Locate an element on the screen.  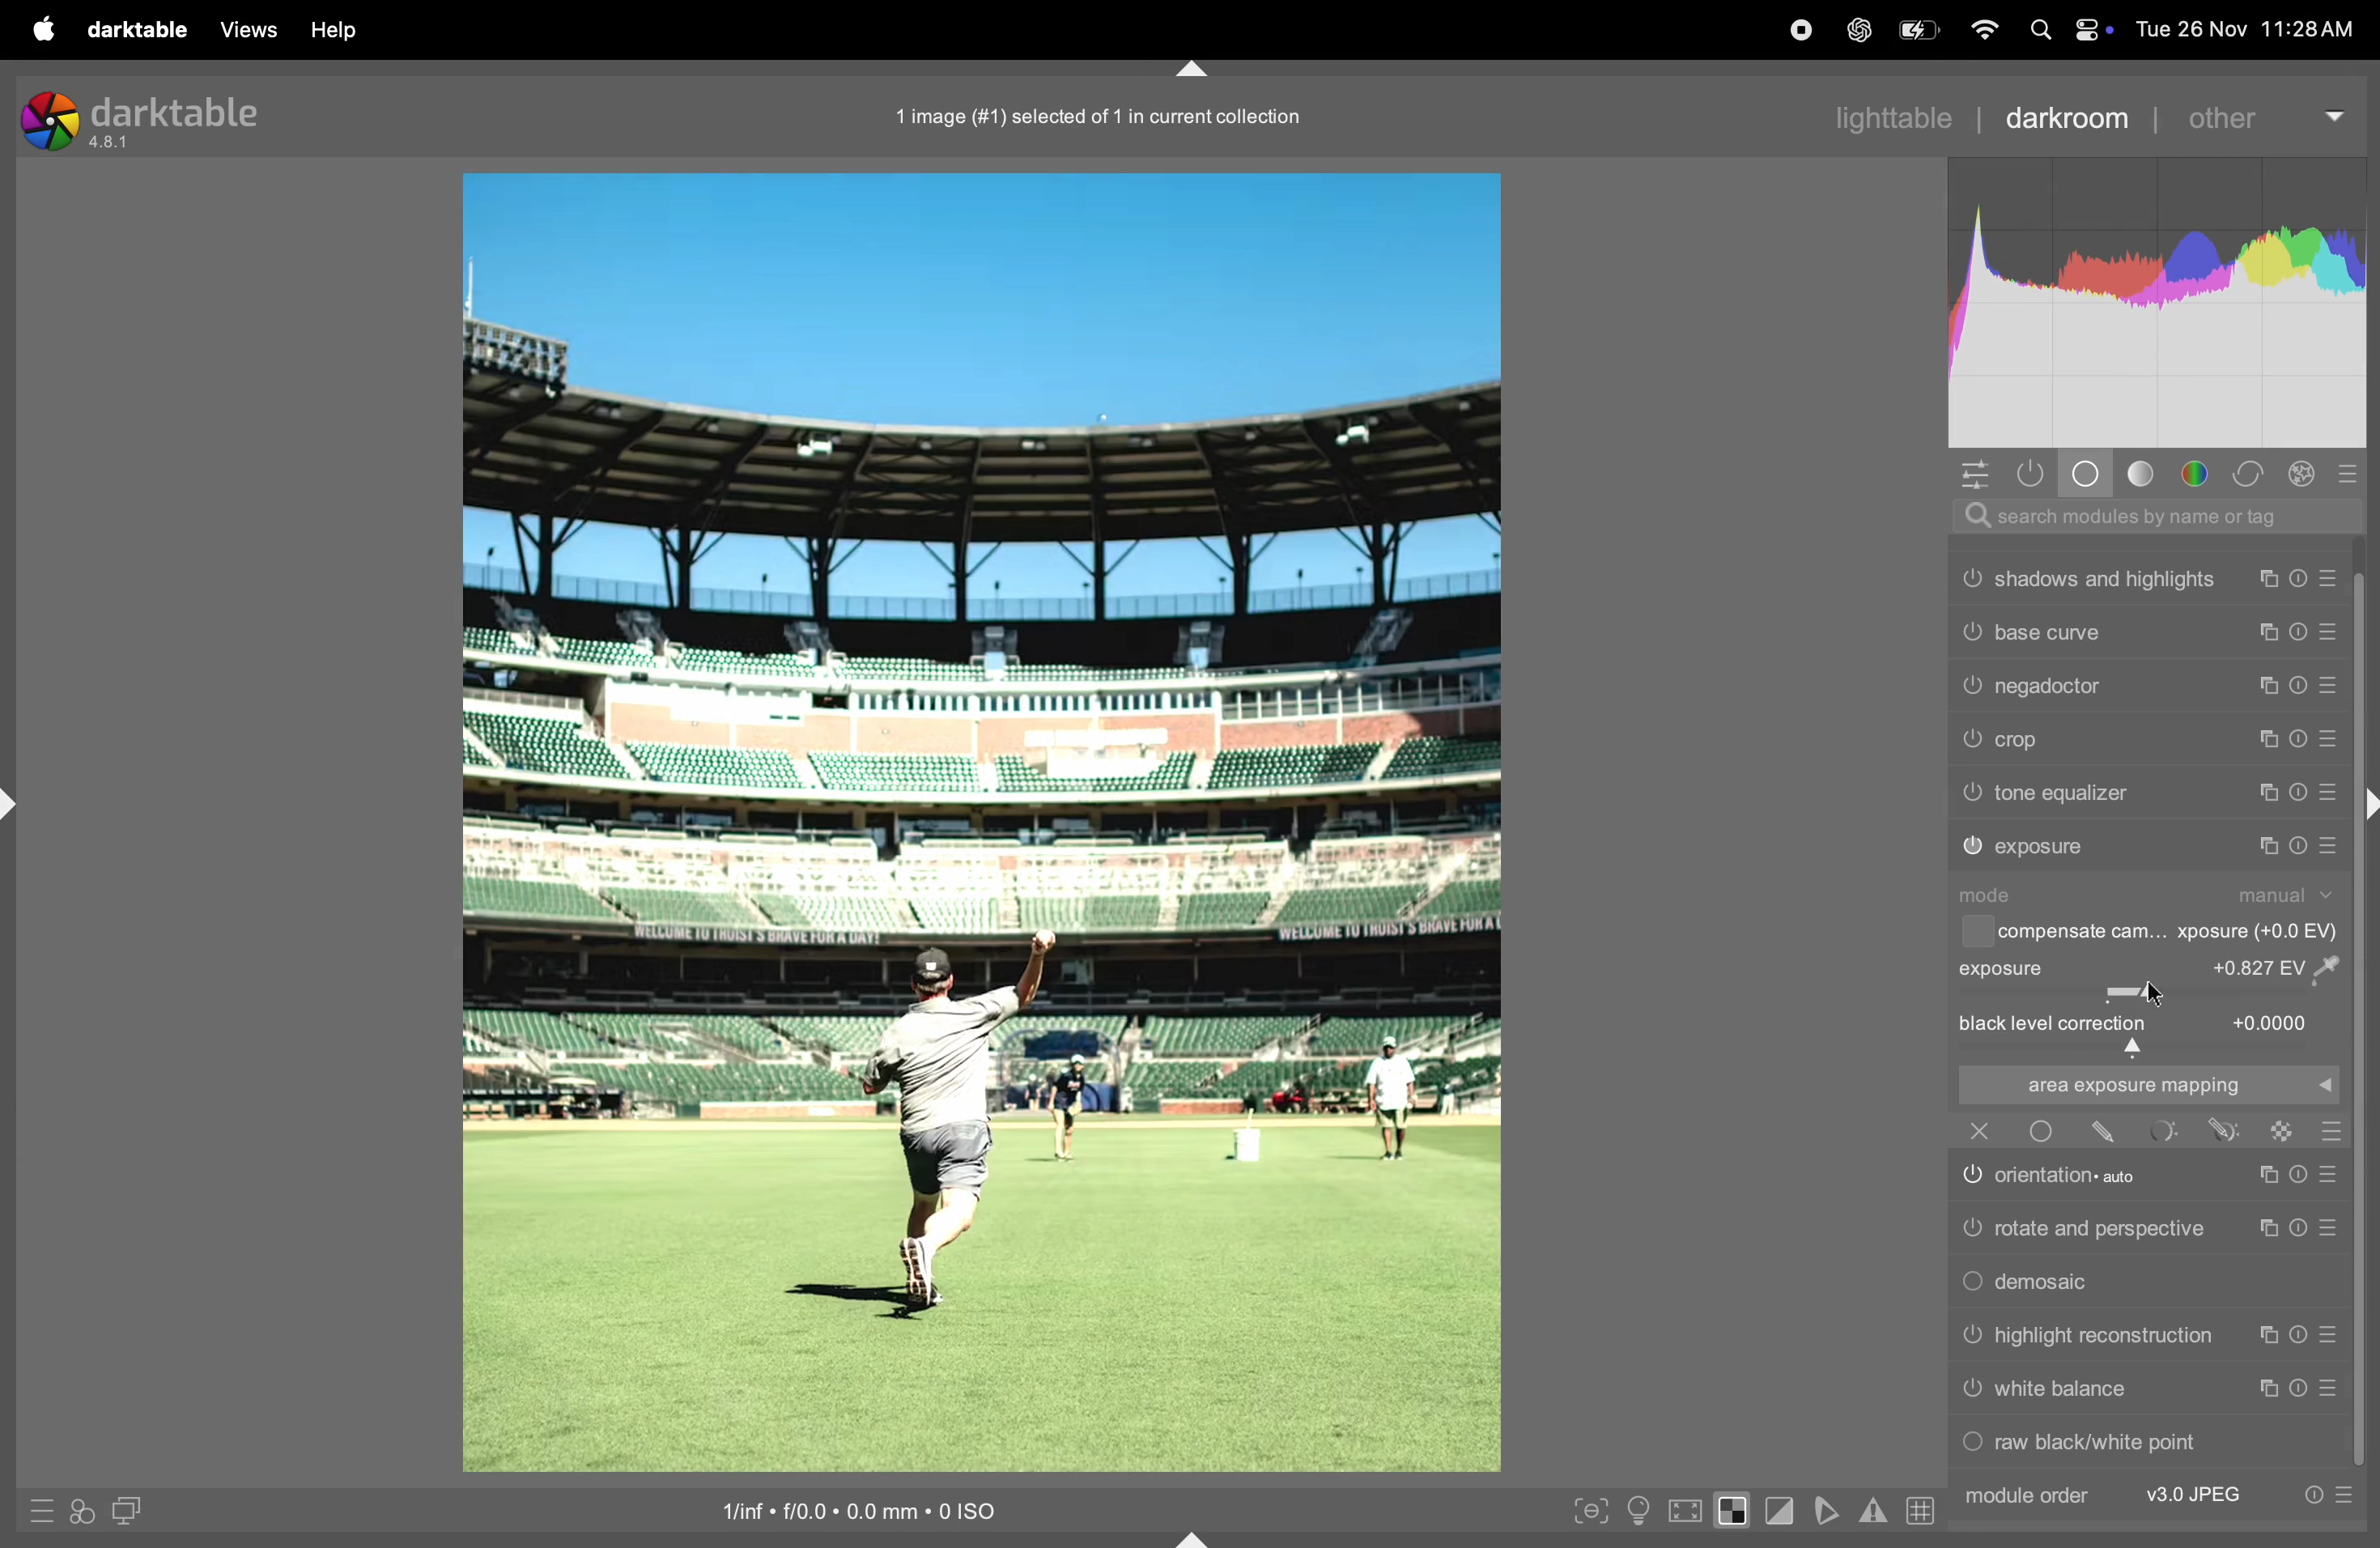
reset Presets is located at coordinates (2311, 1496).